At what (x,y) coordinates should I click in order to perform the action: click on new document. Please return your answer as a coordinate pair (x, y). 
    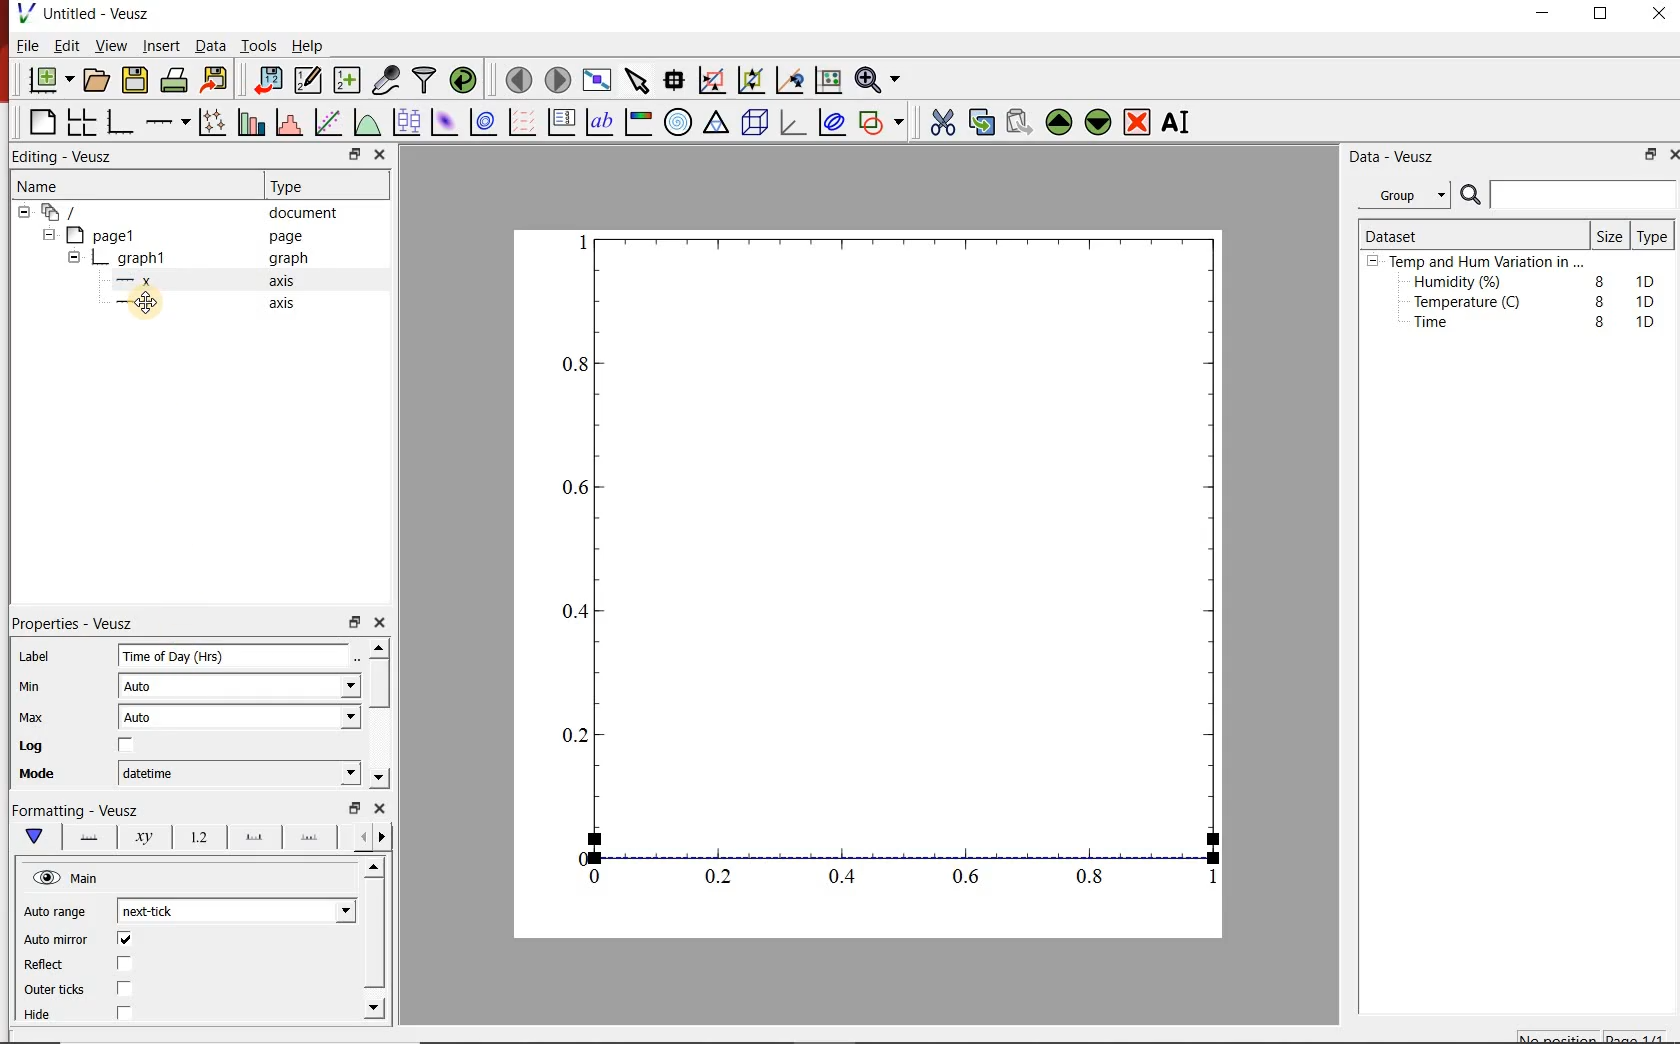
    Looking at the image, I should click on (49, 80).